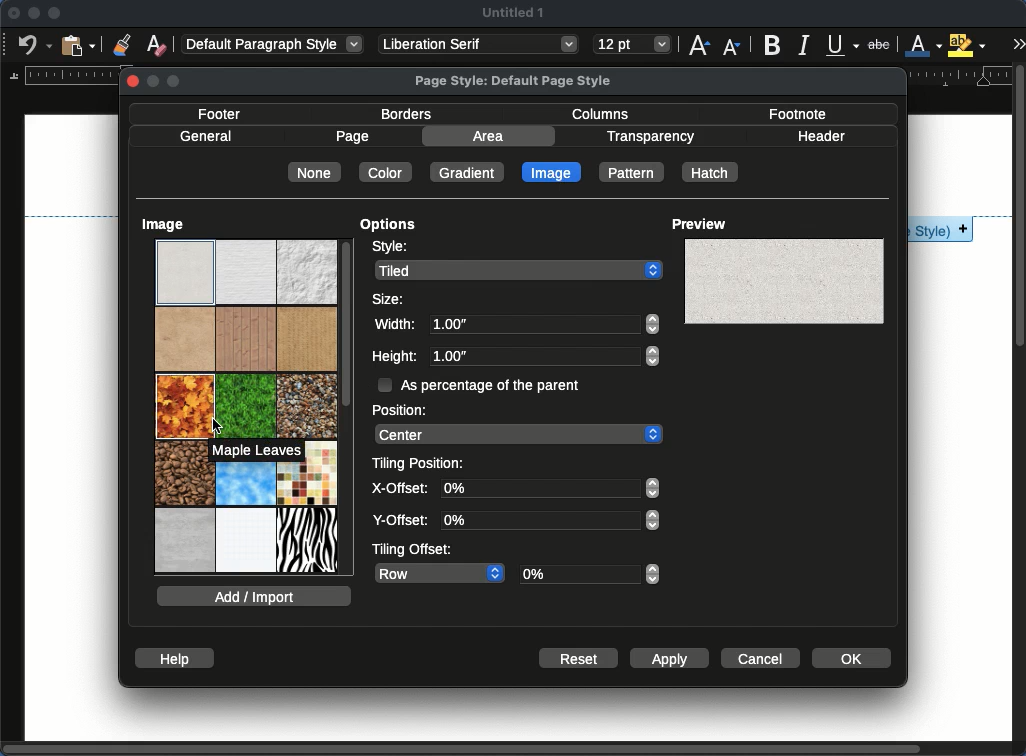 This screenshot has height=756, width=1026. Describe the element at coordinates (402, 490) in the screenshot. I see `x-offset:` at that location.